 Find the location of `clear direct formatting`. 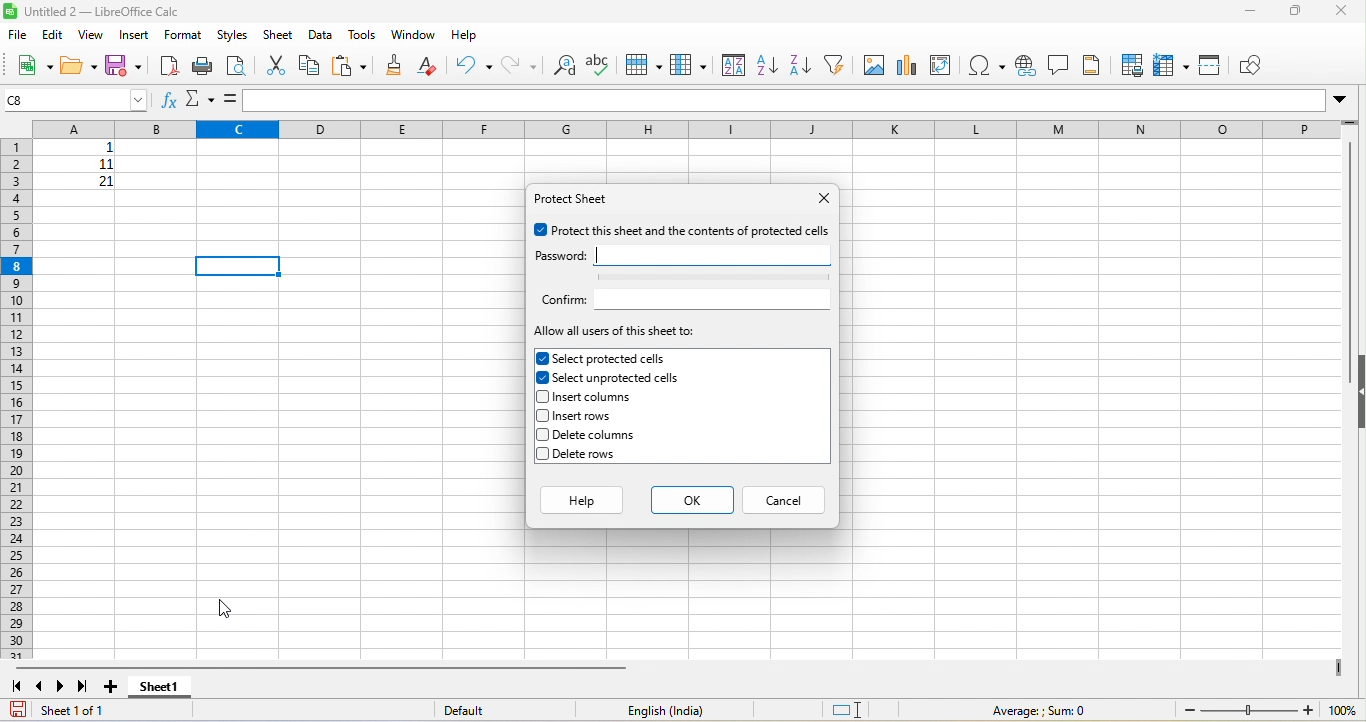

clear direct formatting is located at coordinates (432, 66).